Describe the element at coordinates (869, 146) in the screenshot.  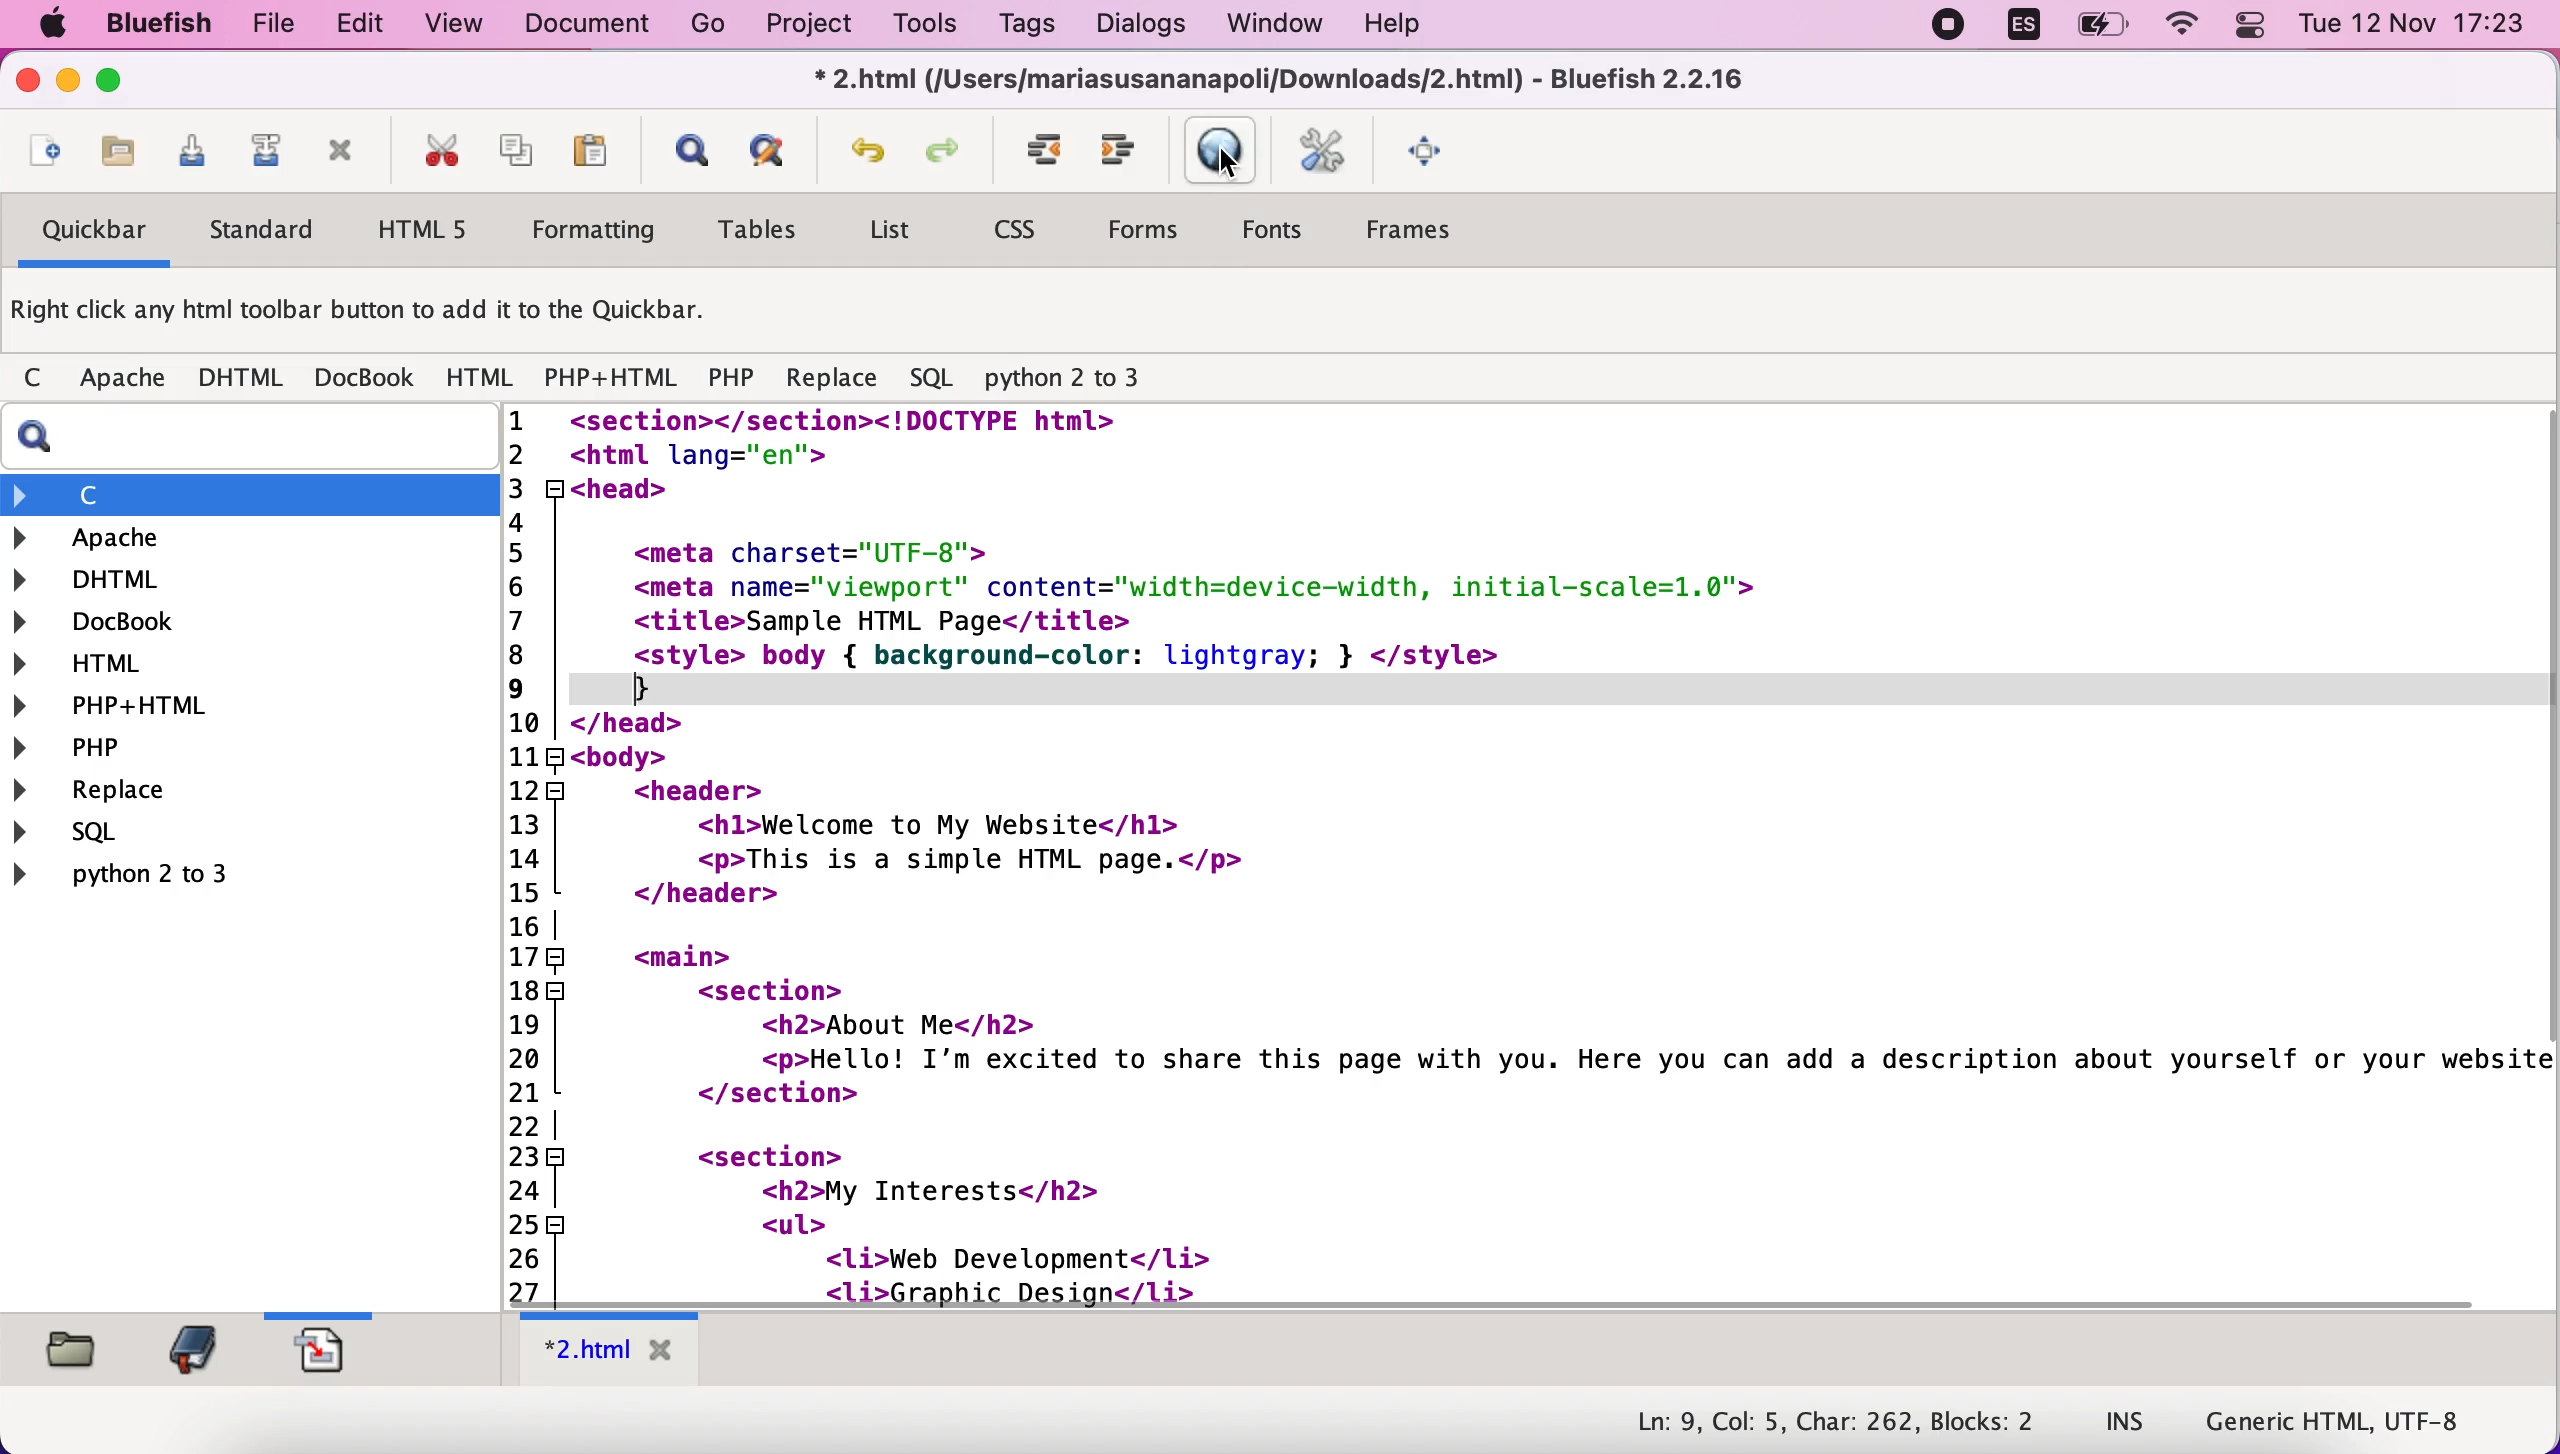
I see `undo` at that location.